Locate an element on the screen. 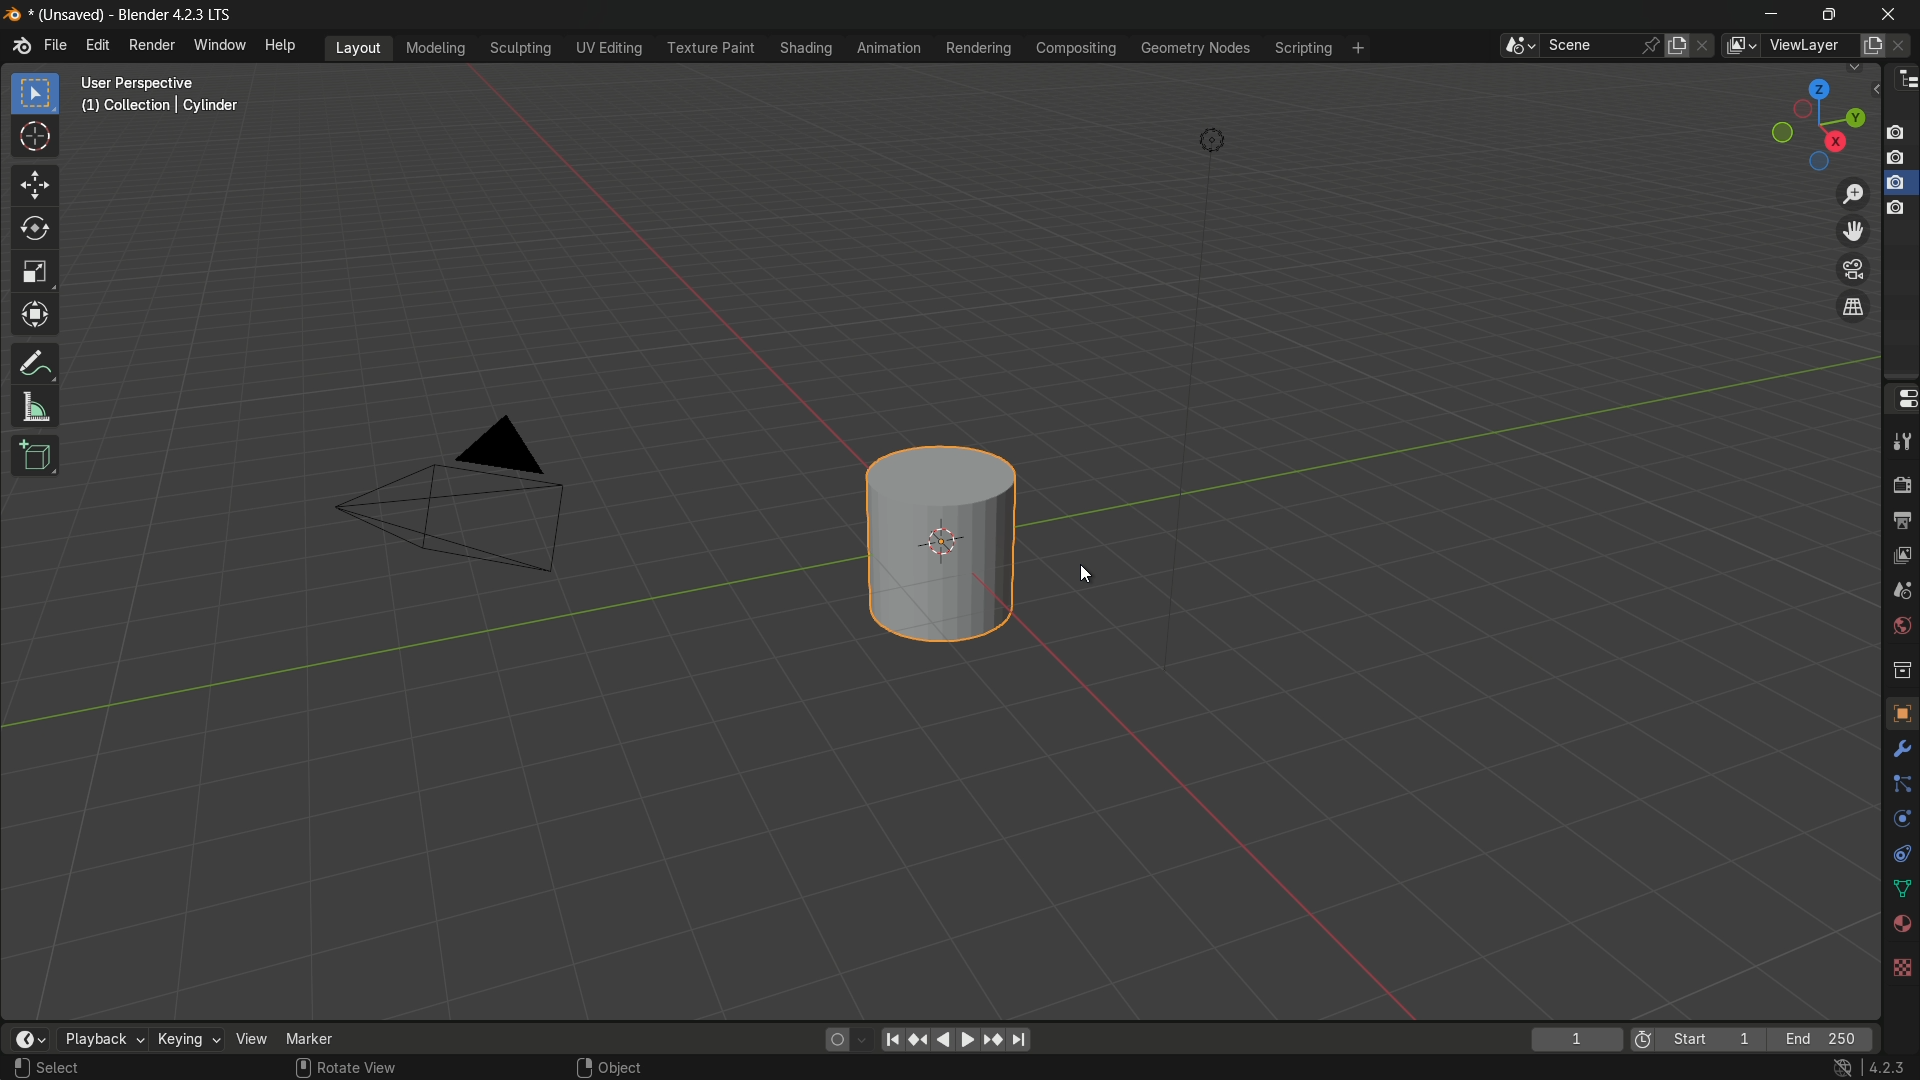  User Perspective is located at coordinates (162, 82).